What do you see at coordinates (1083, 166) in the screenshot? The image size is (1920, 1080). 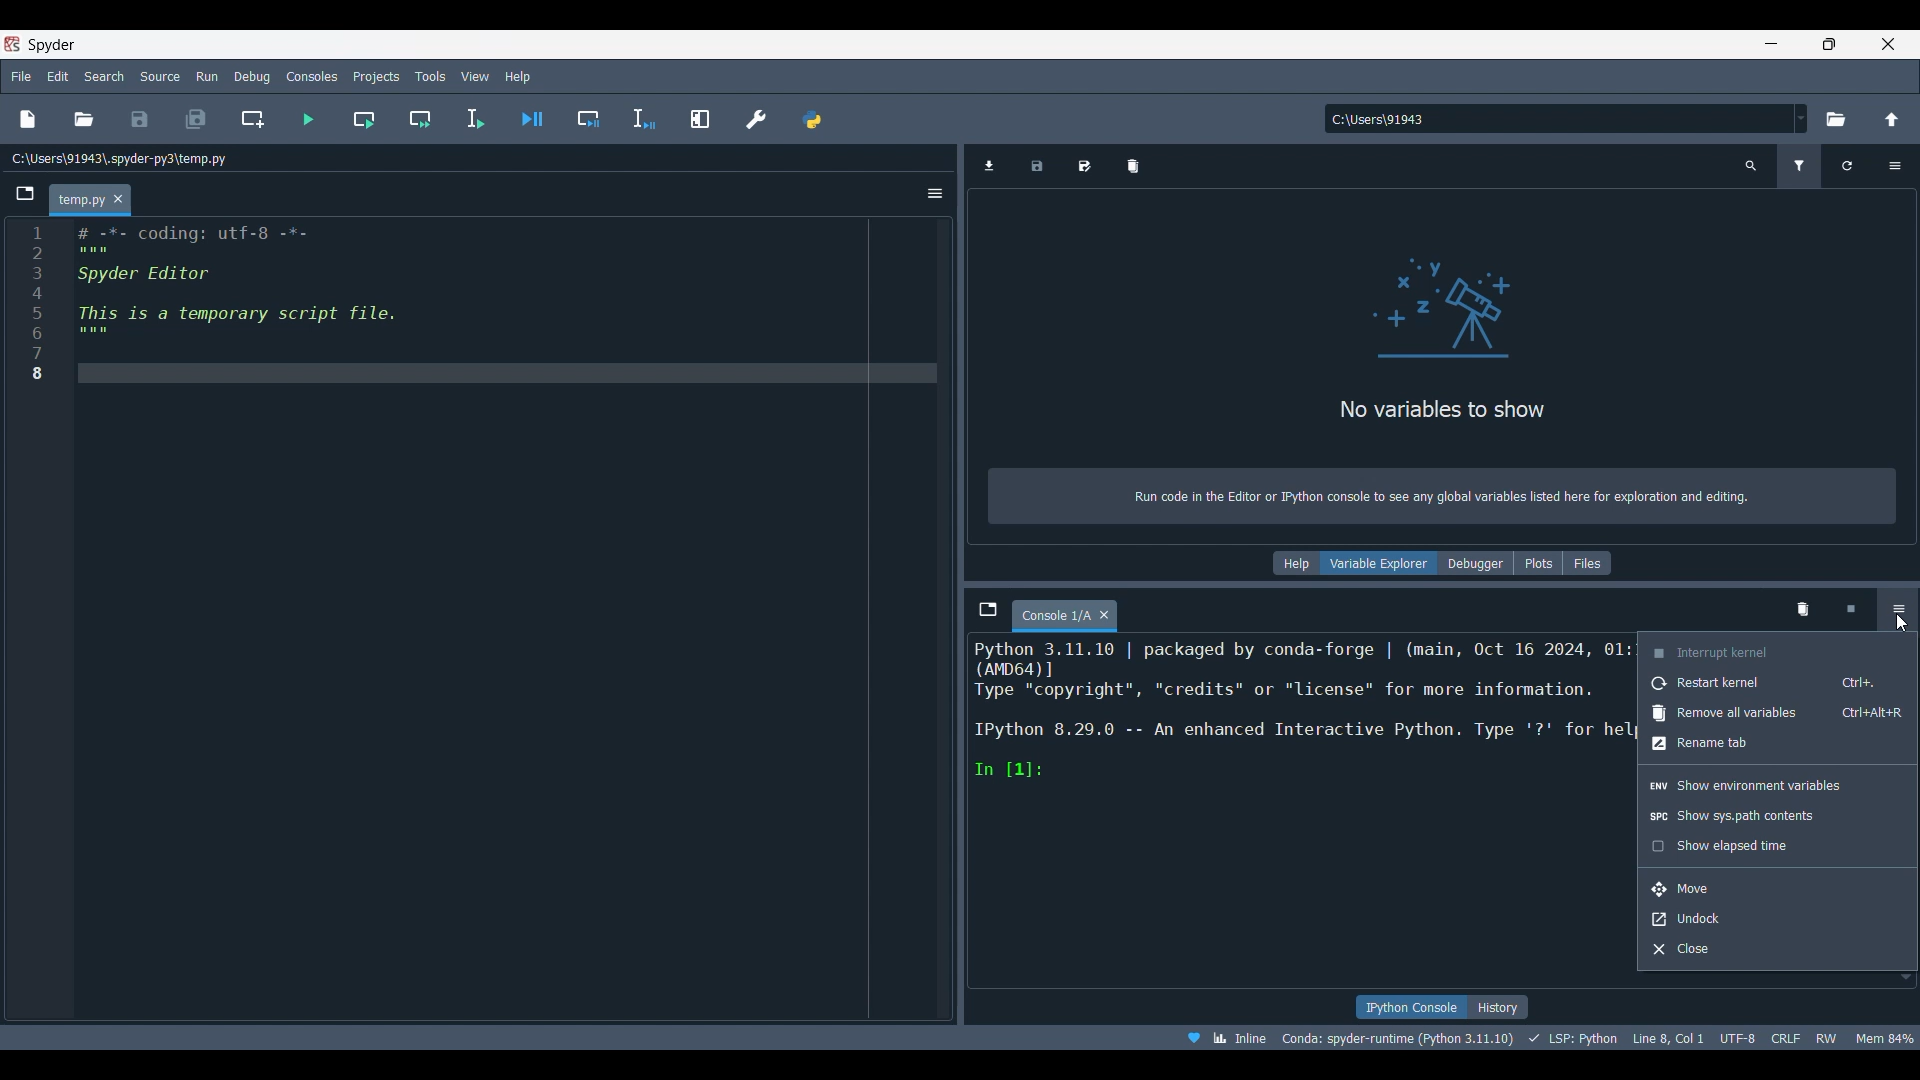 I see `Save data as` at bounding box center [1083, 166].